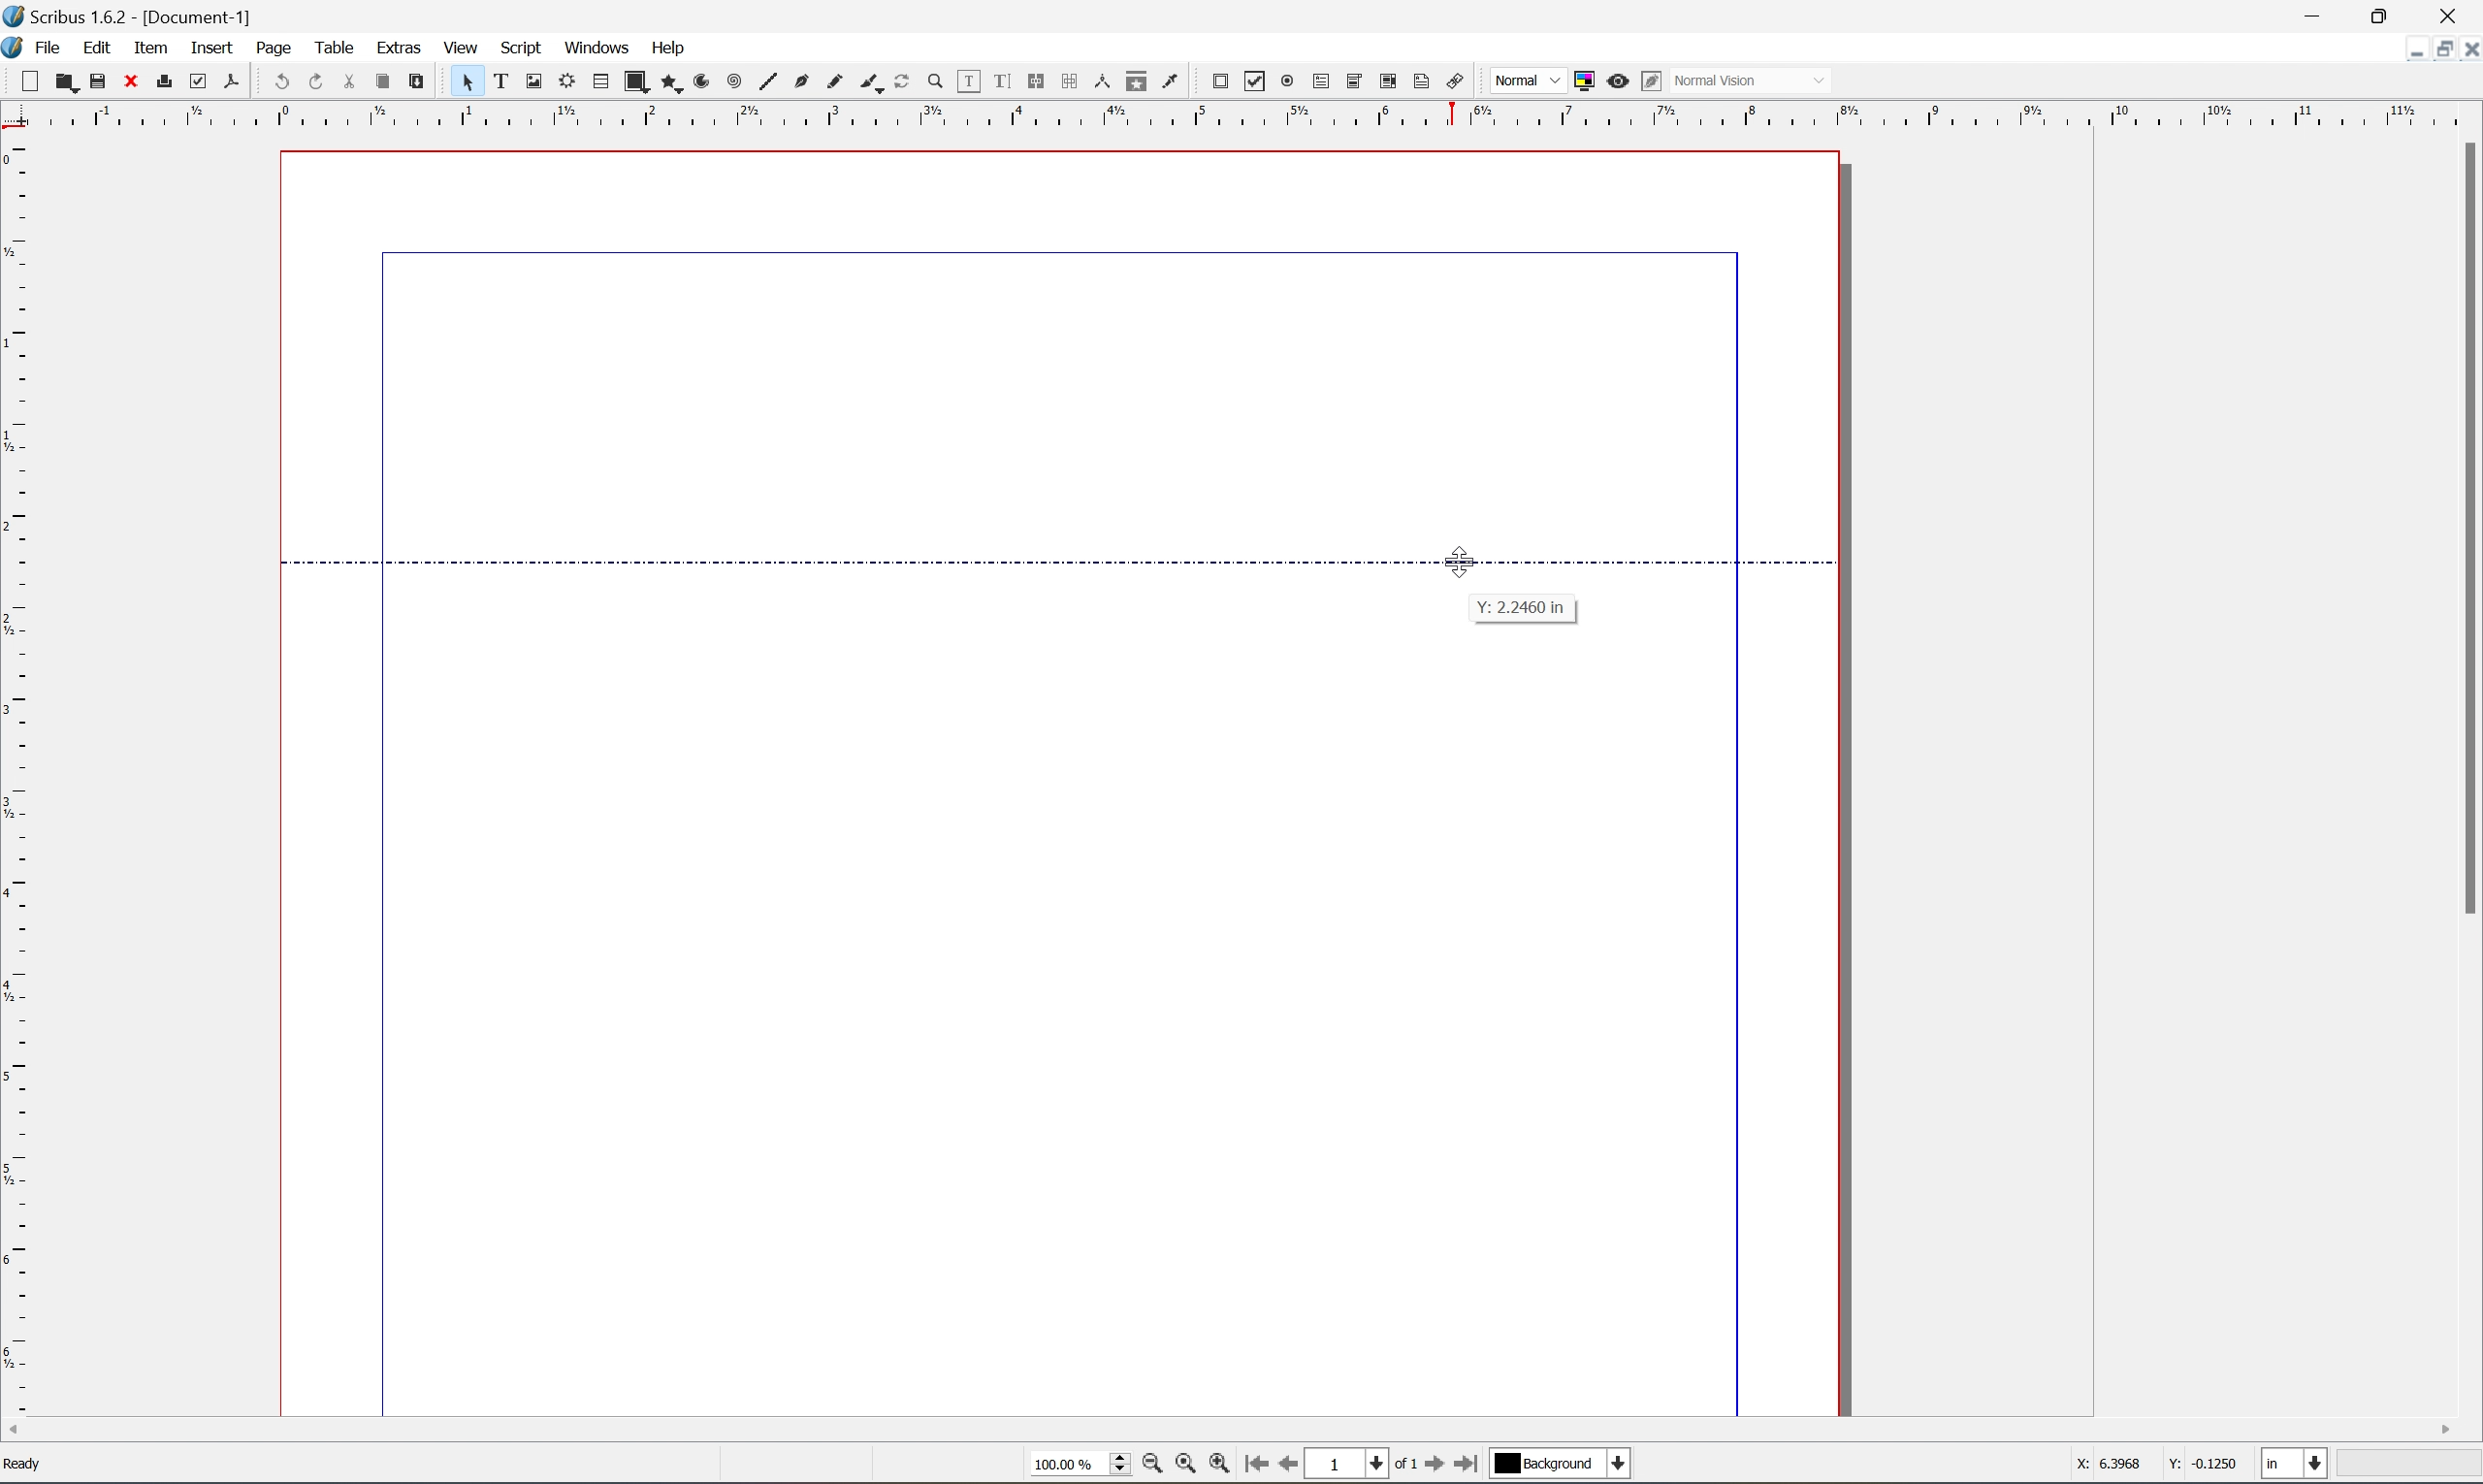  Describe the element at coordinates (1187, 1468) in the screenshot. I see `zoom to 100%` at that location.